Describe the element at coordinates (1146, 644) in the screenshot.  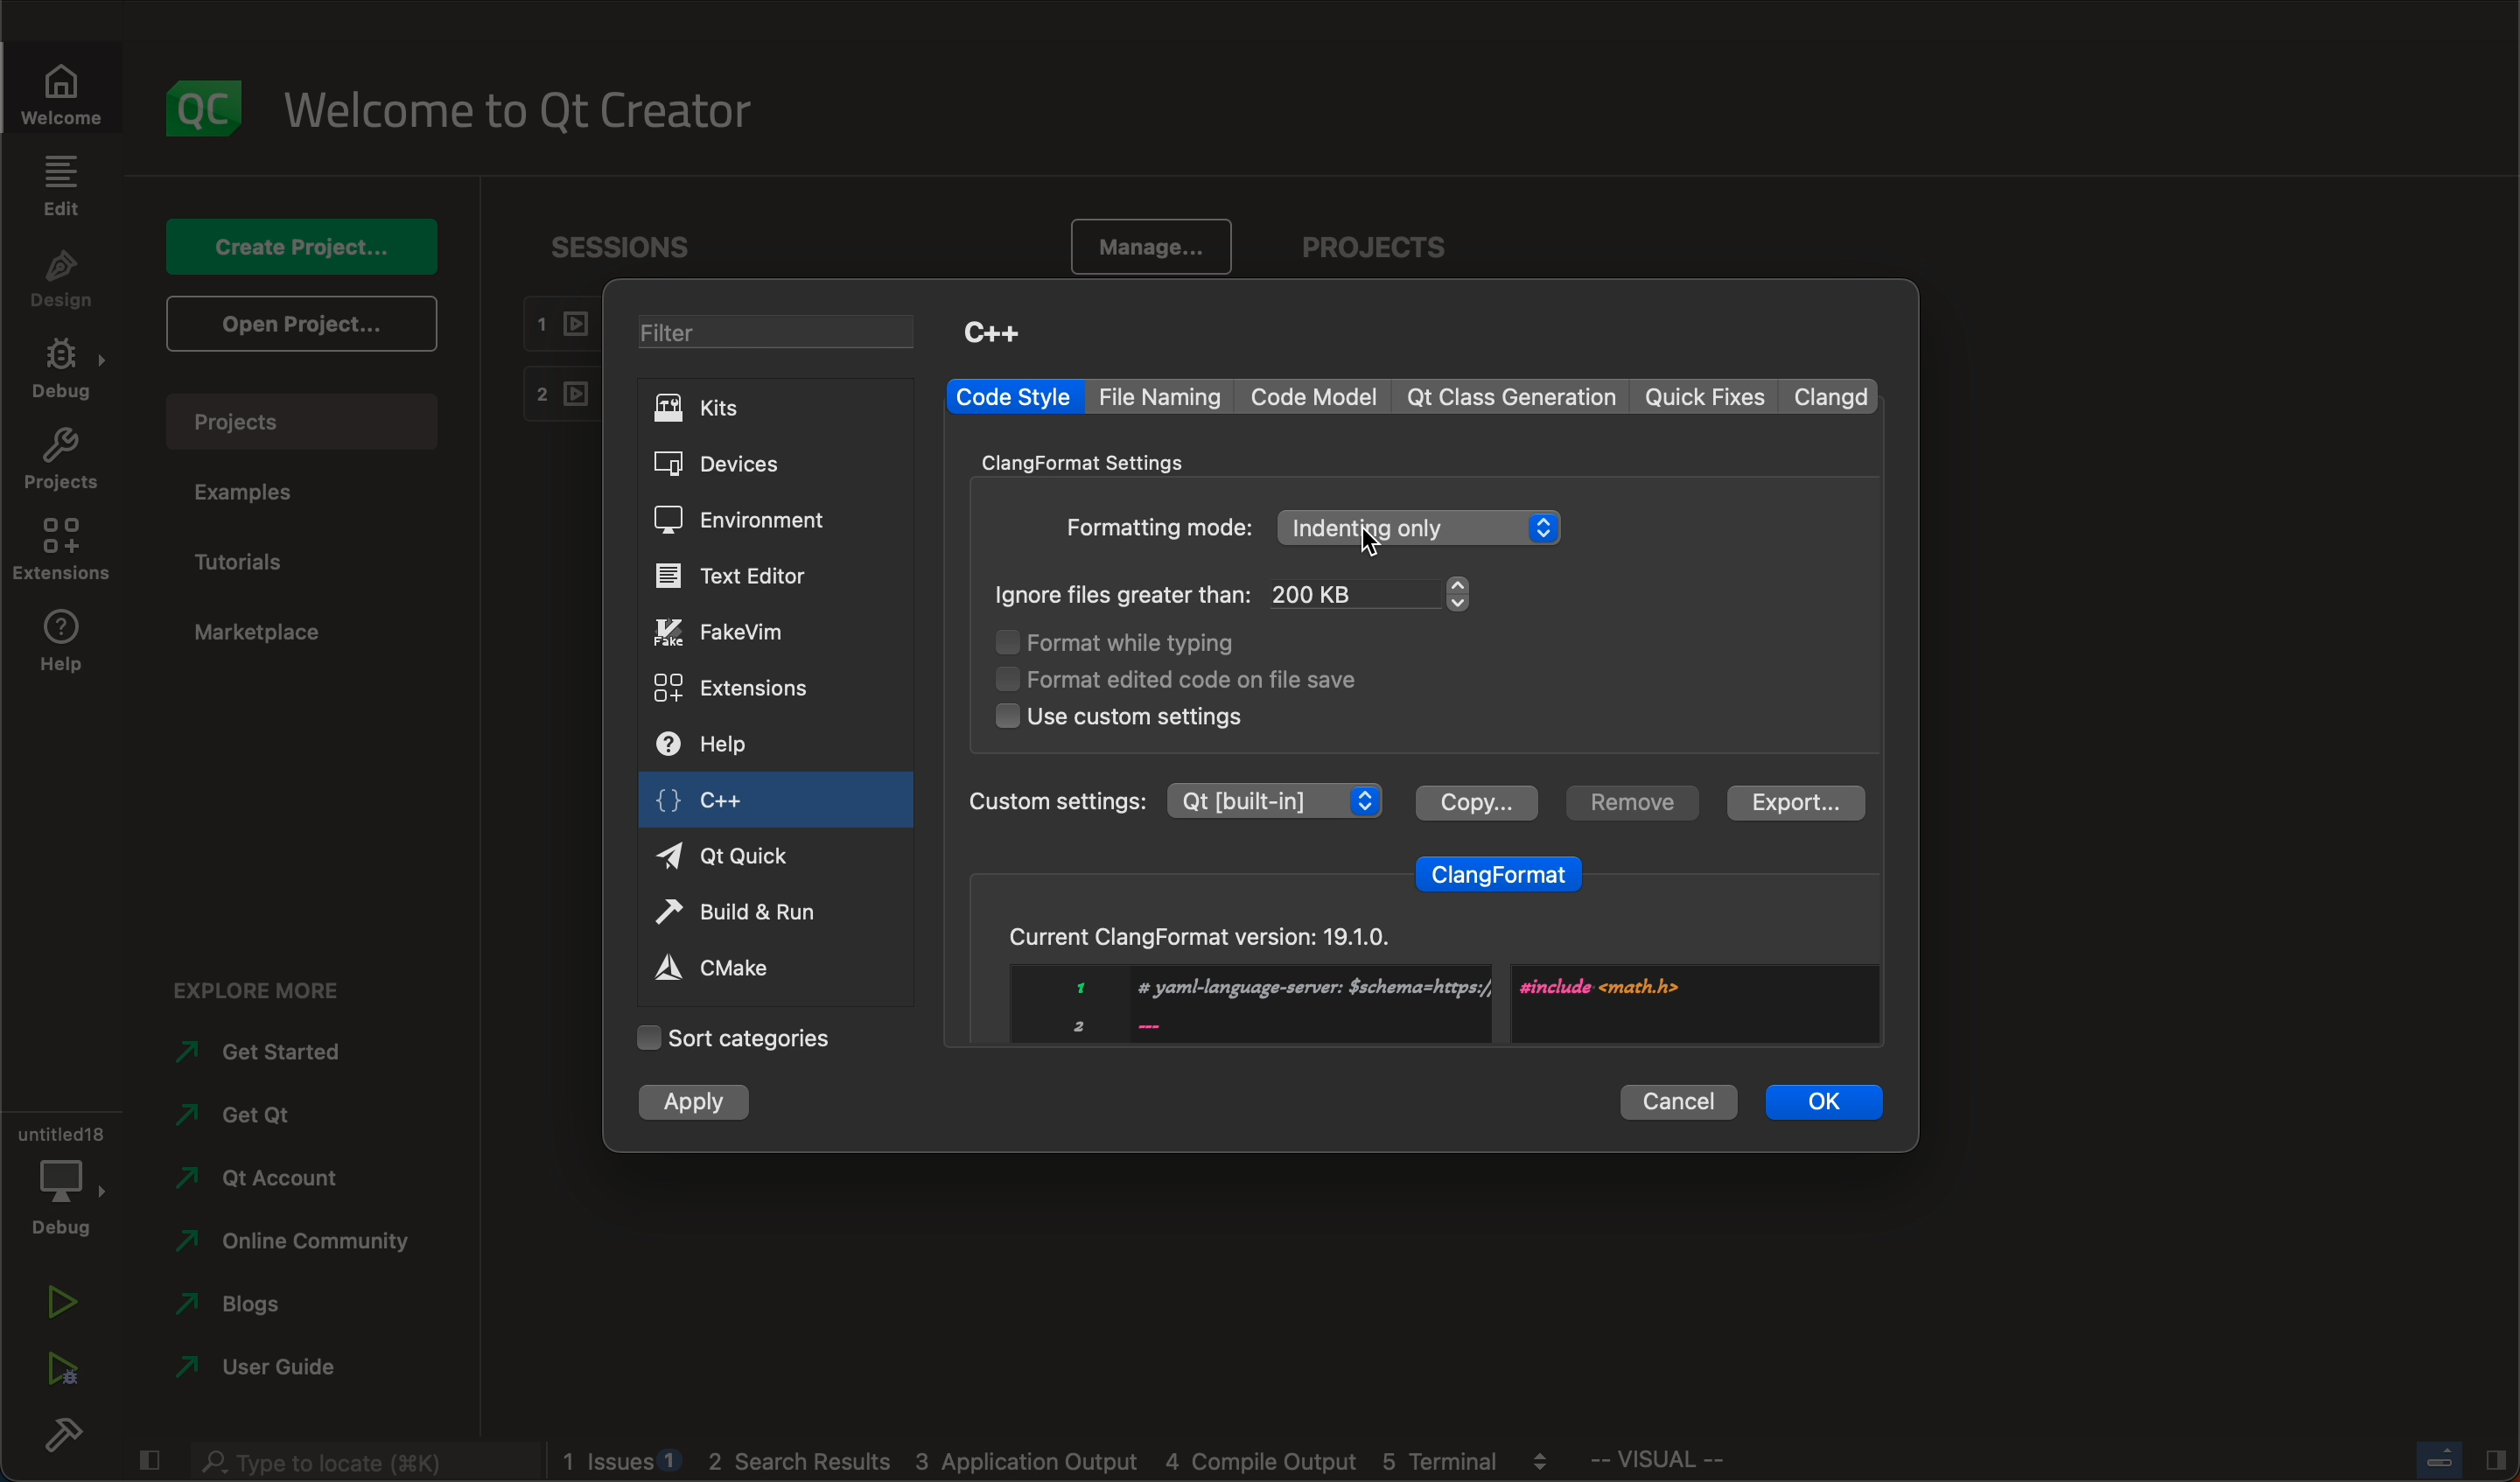
I see `typing format` at that location.